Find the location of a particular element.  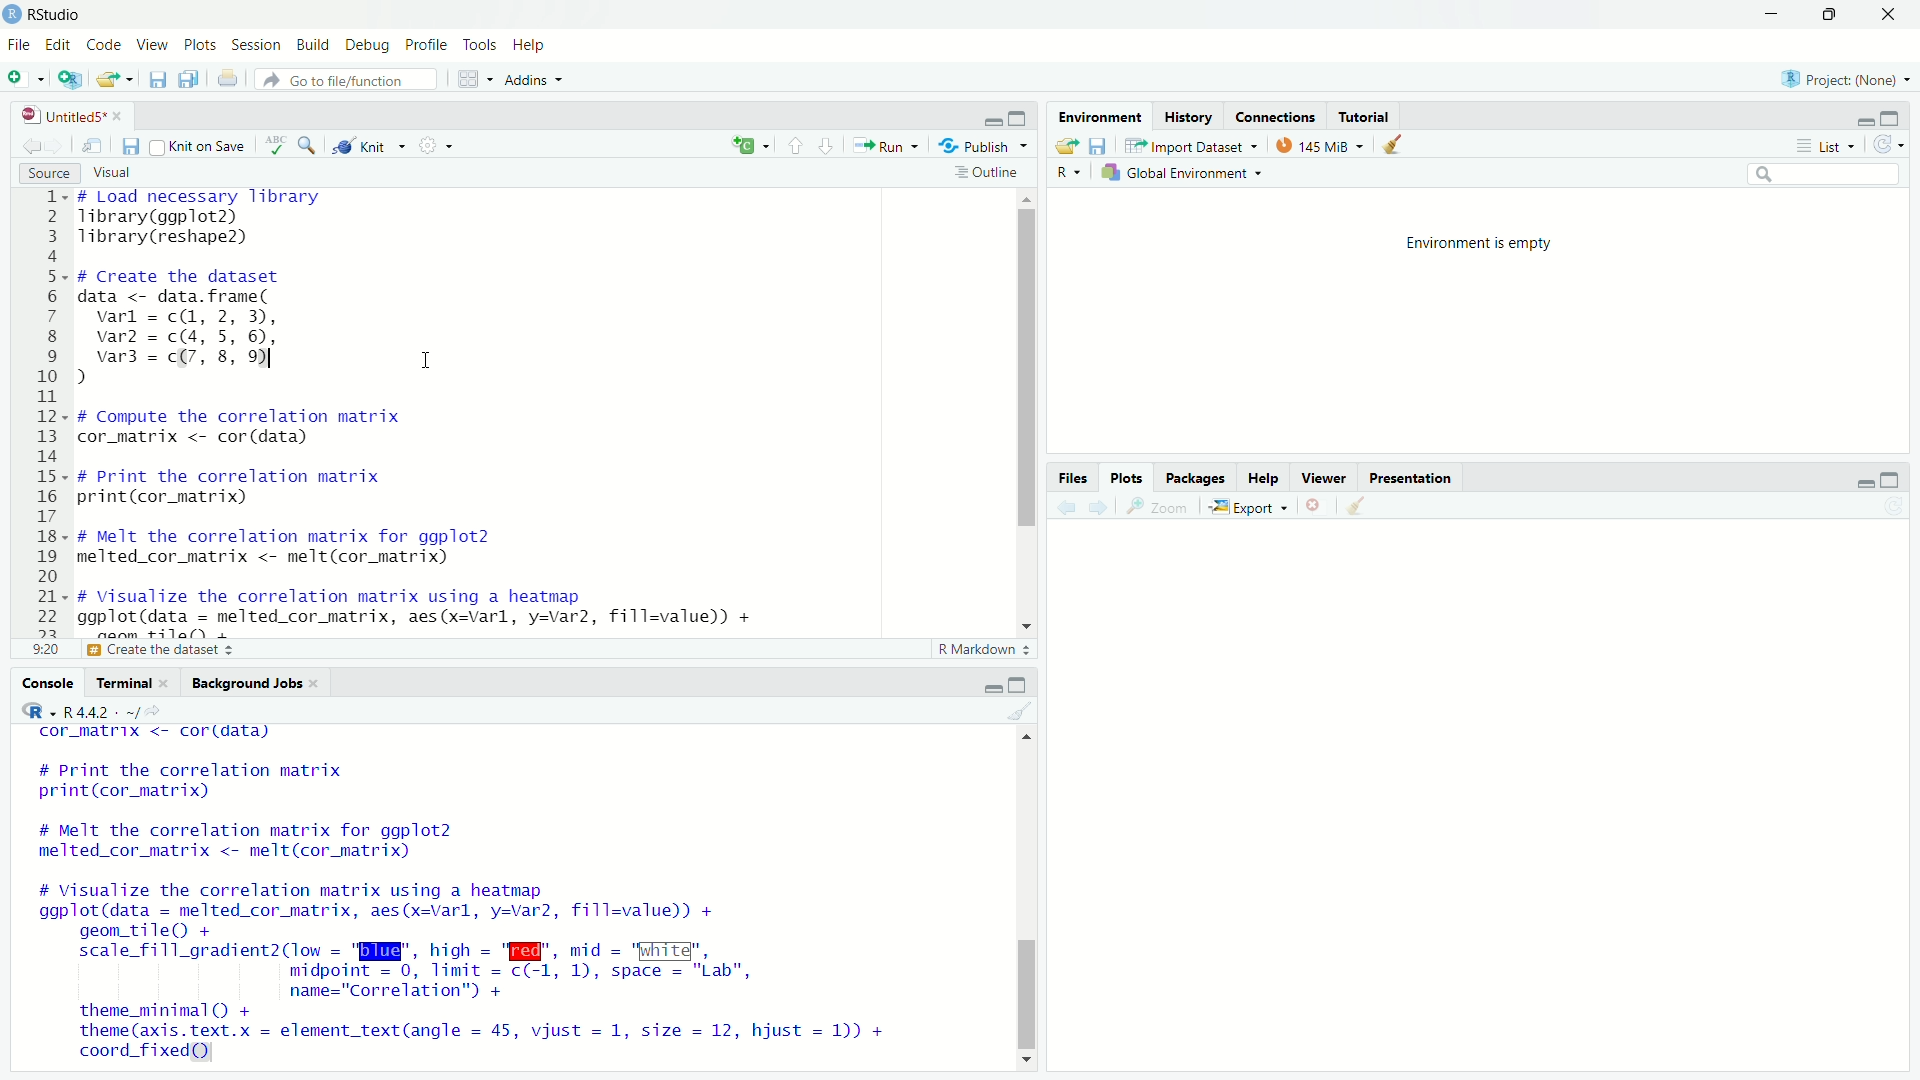

workspace panes is located at coordinates (469, 79).